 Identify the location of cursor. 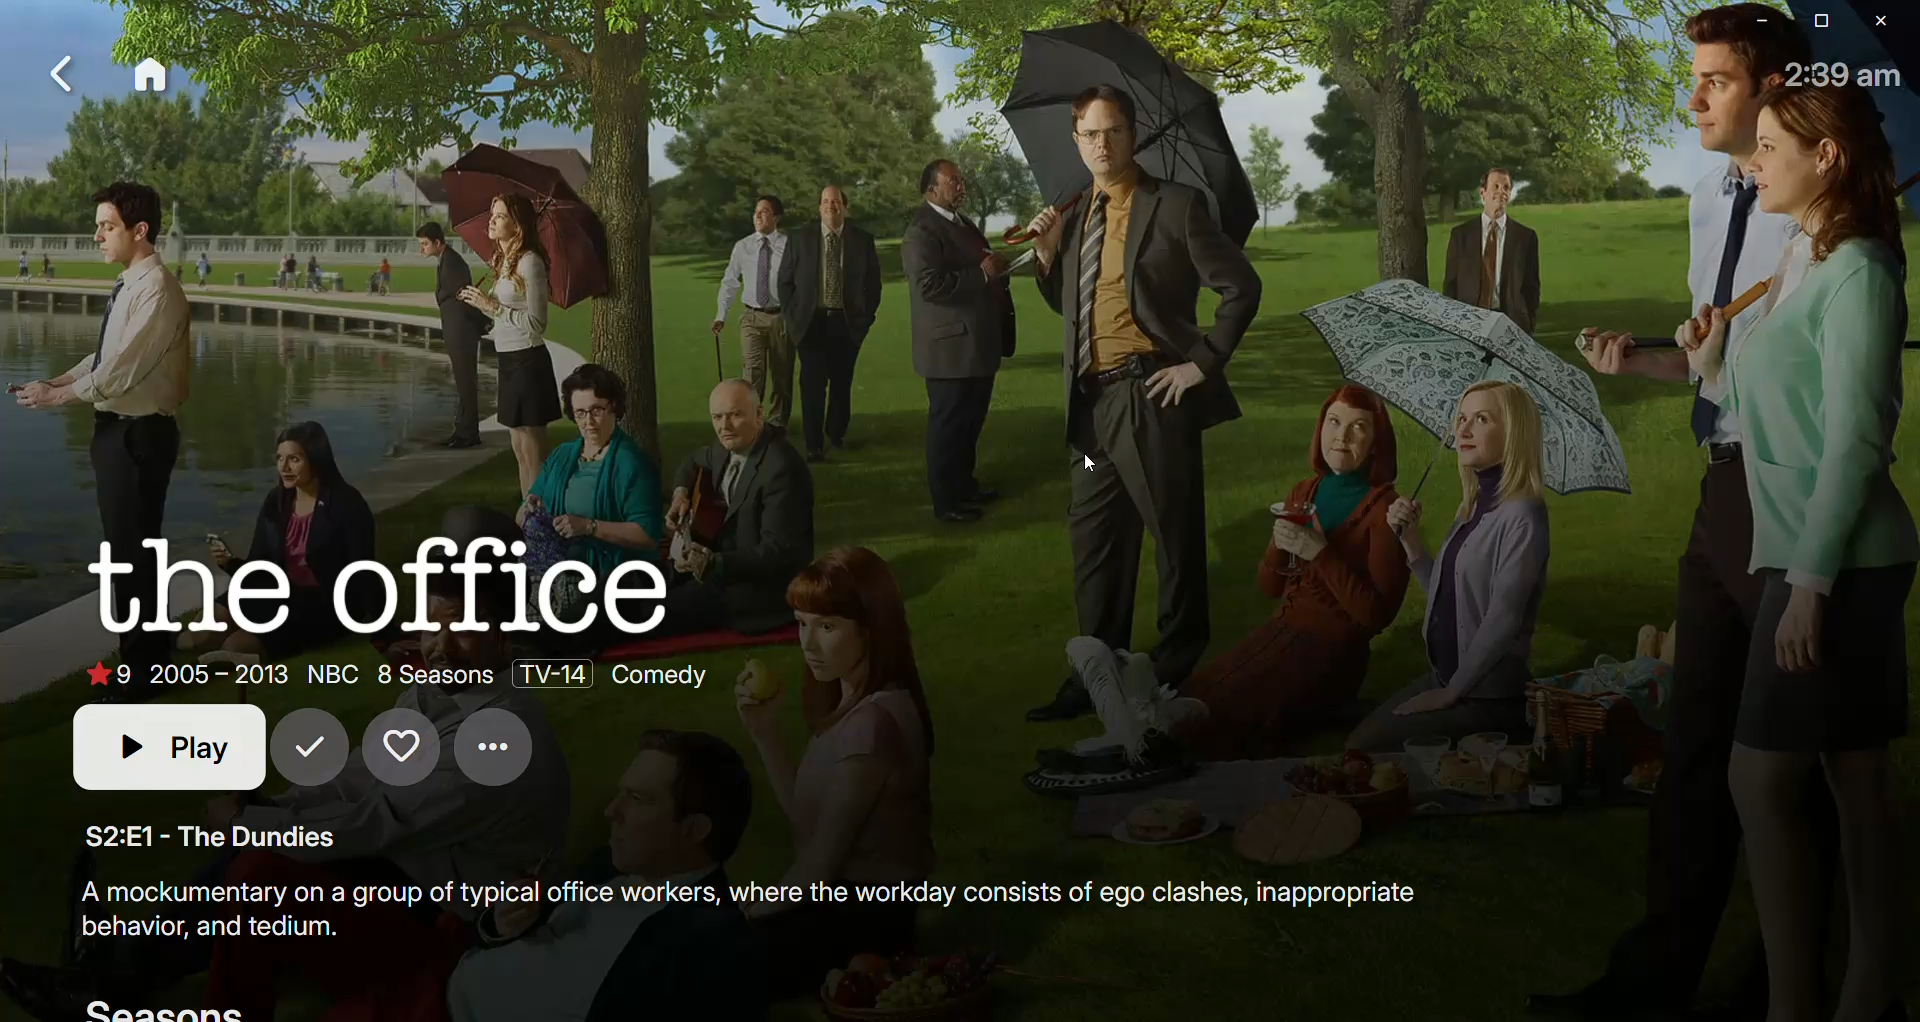
(1100, 464).